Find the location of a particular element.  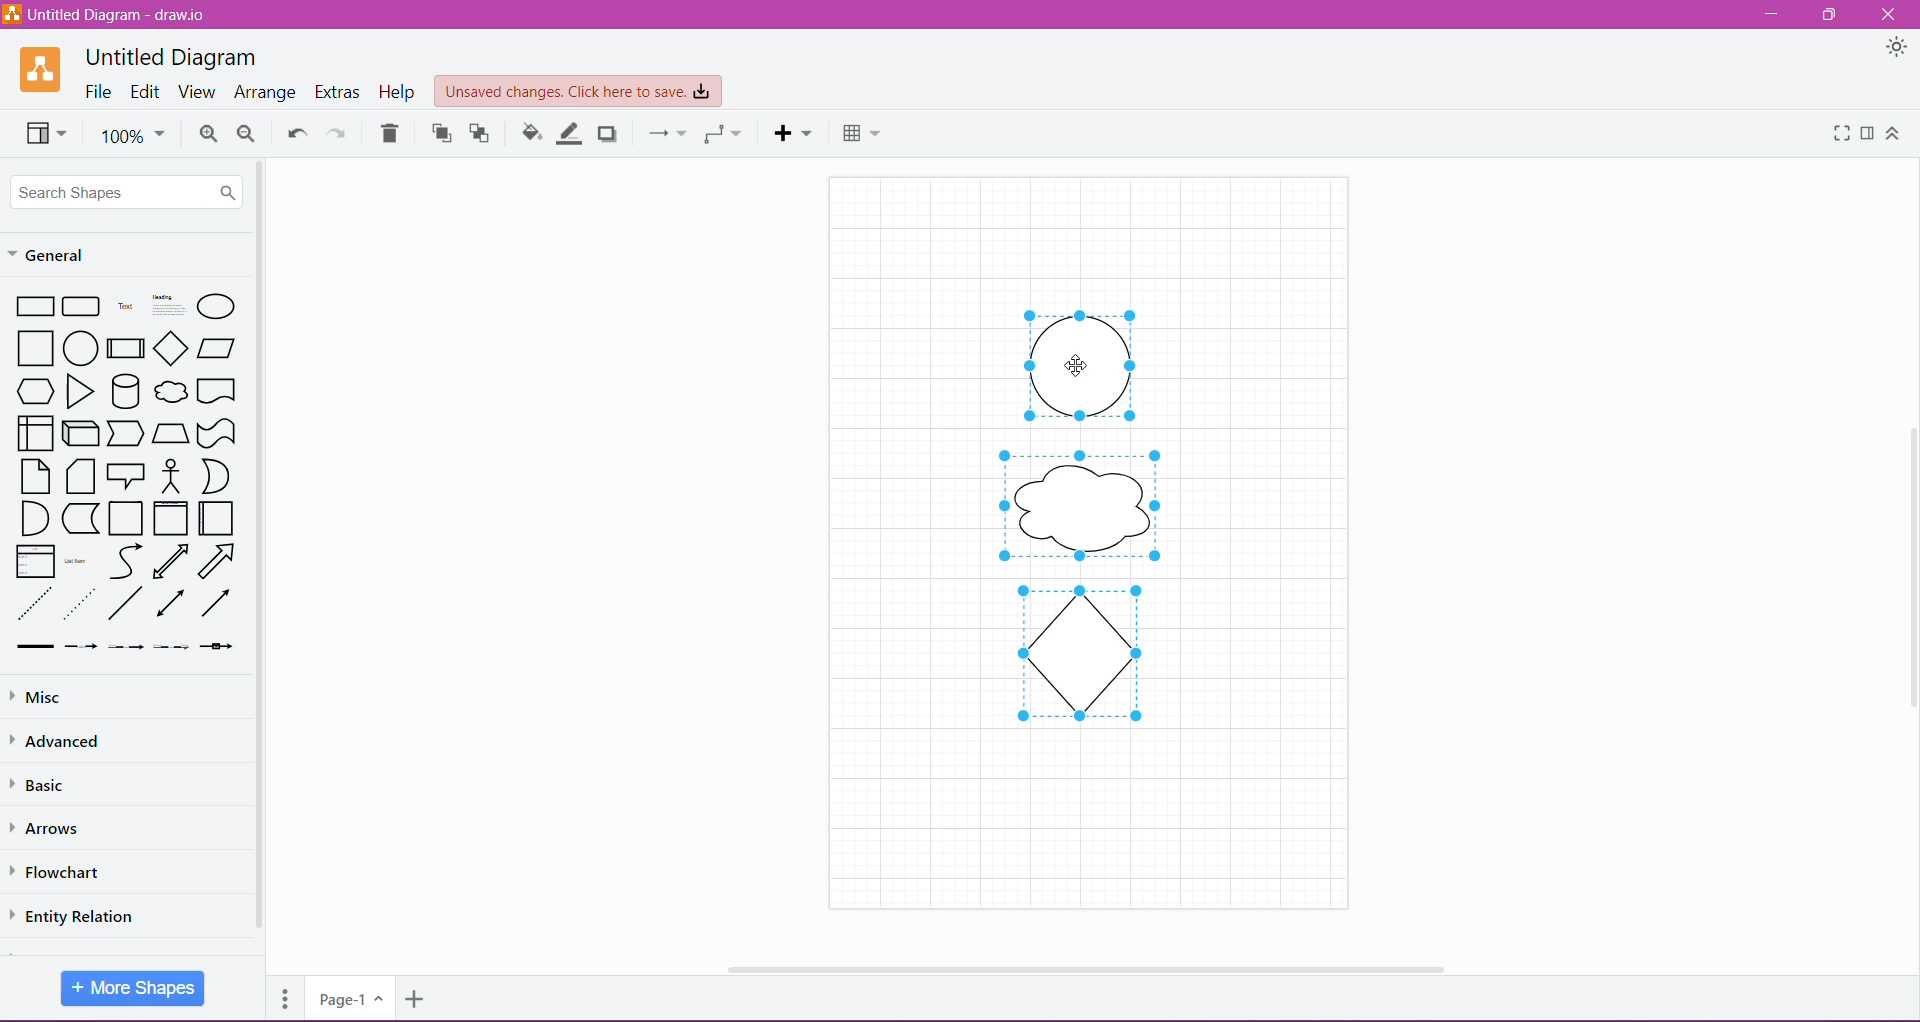

To Back is located at coordinates (482, 133).